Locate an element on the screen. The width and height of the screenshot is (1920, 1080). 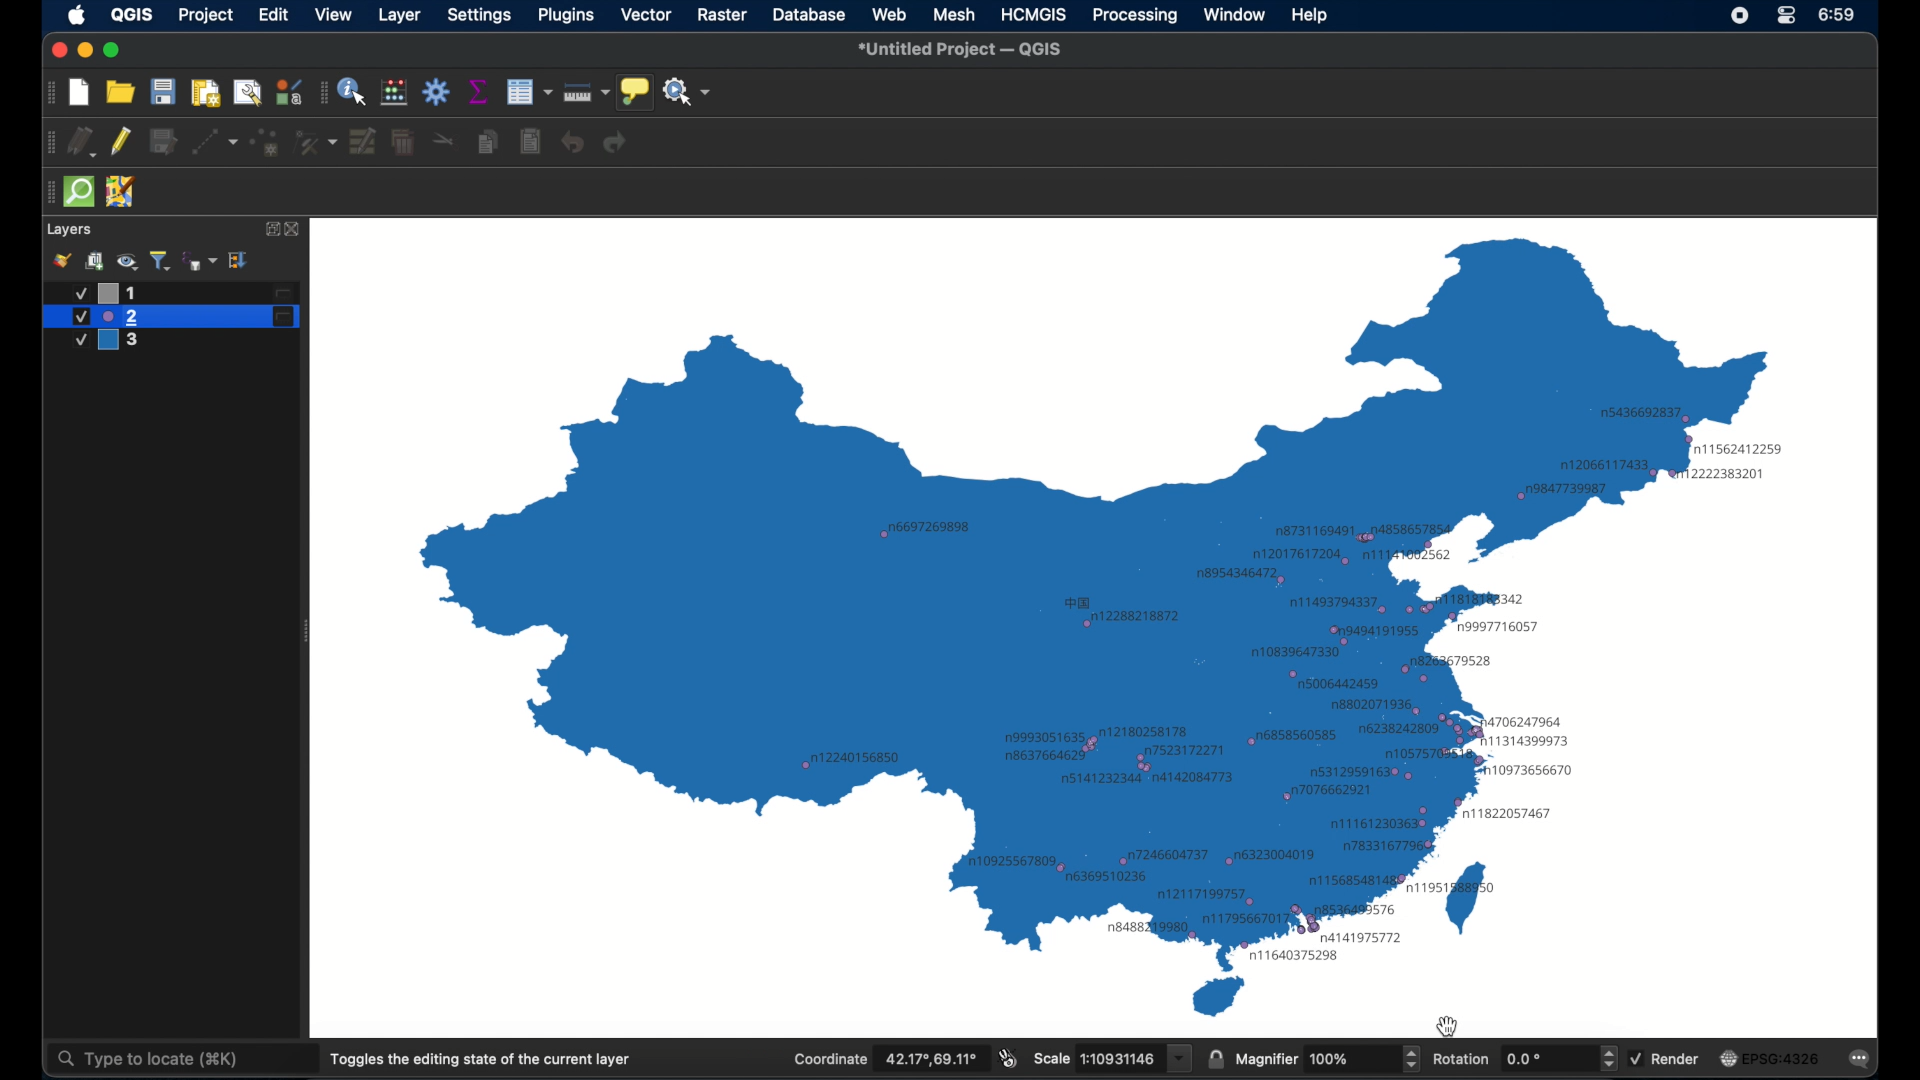
manage map theme is located at coordinates (127, 261).